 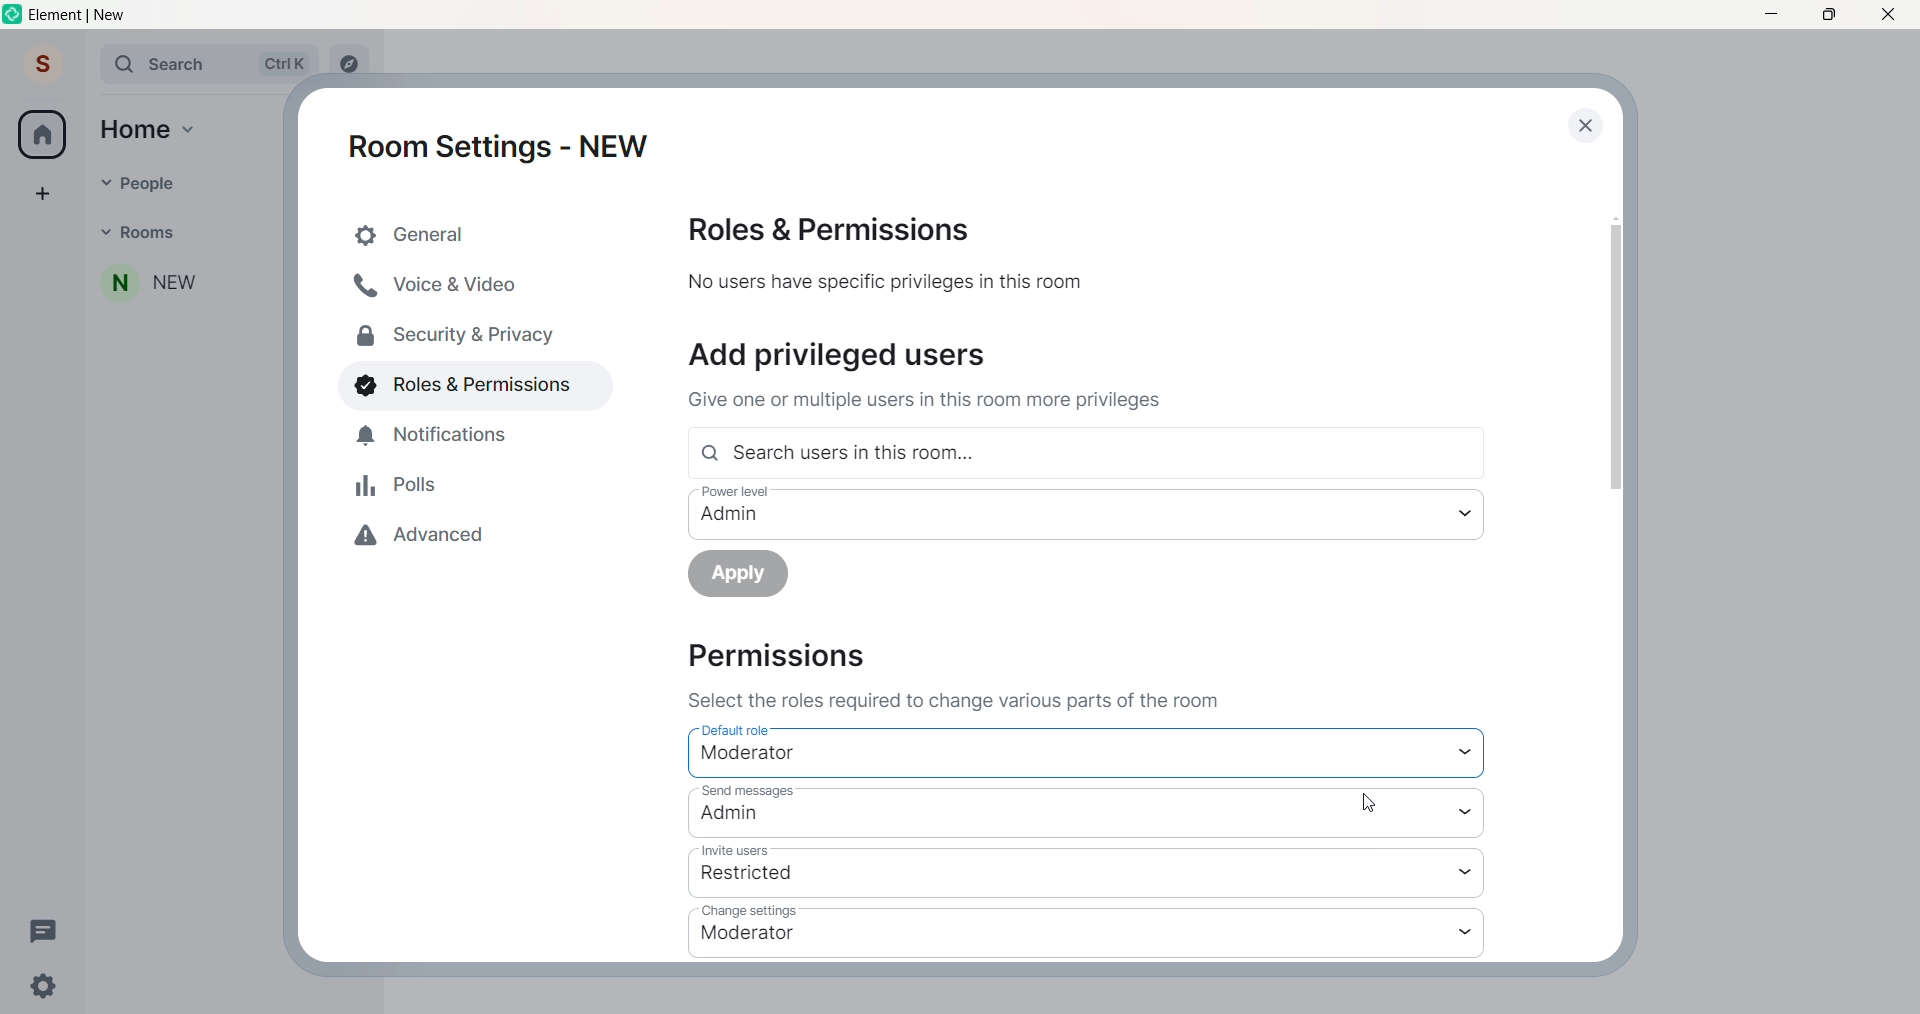 What do you see at coordinates (1472, 811) in the screenshot?
I see `send message dropdown` at bounding box center [1472, 811].